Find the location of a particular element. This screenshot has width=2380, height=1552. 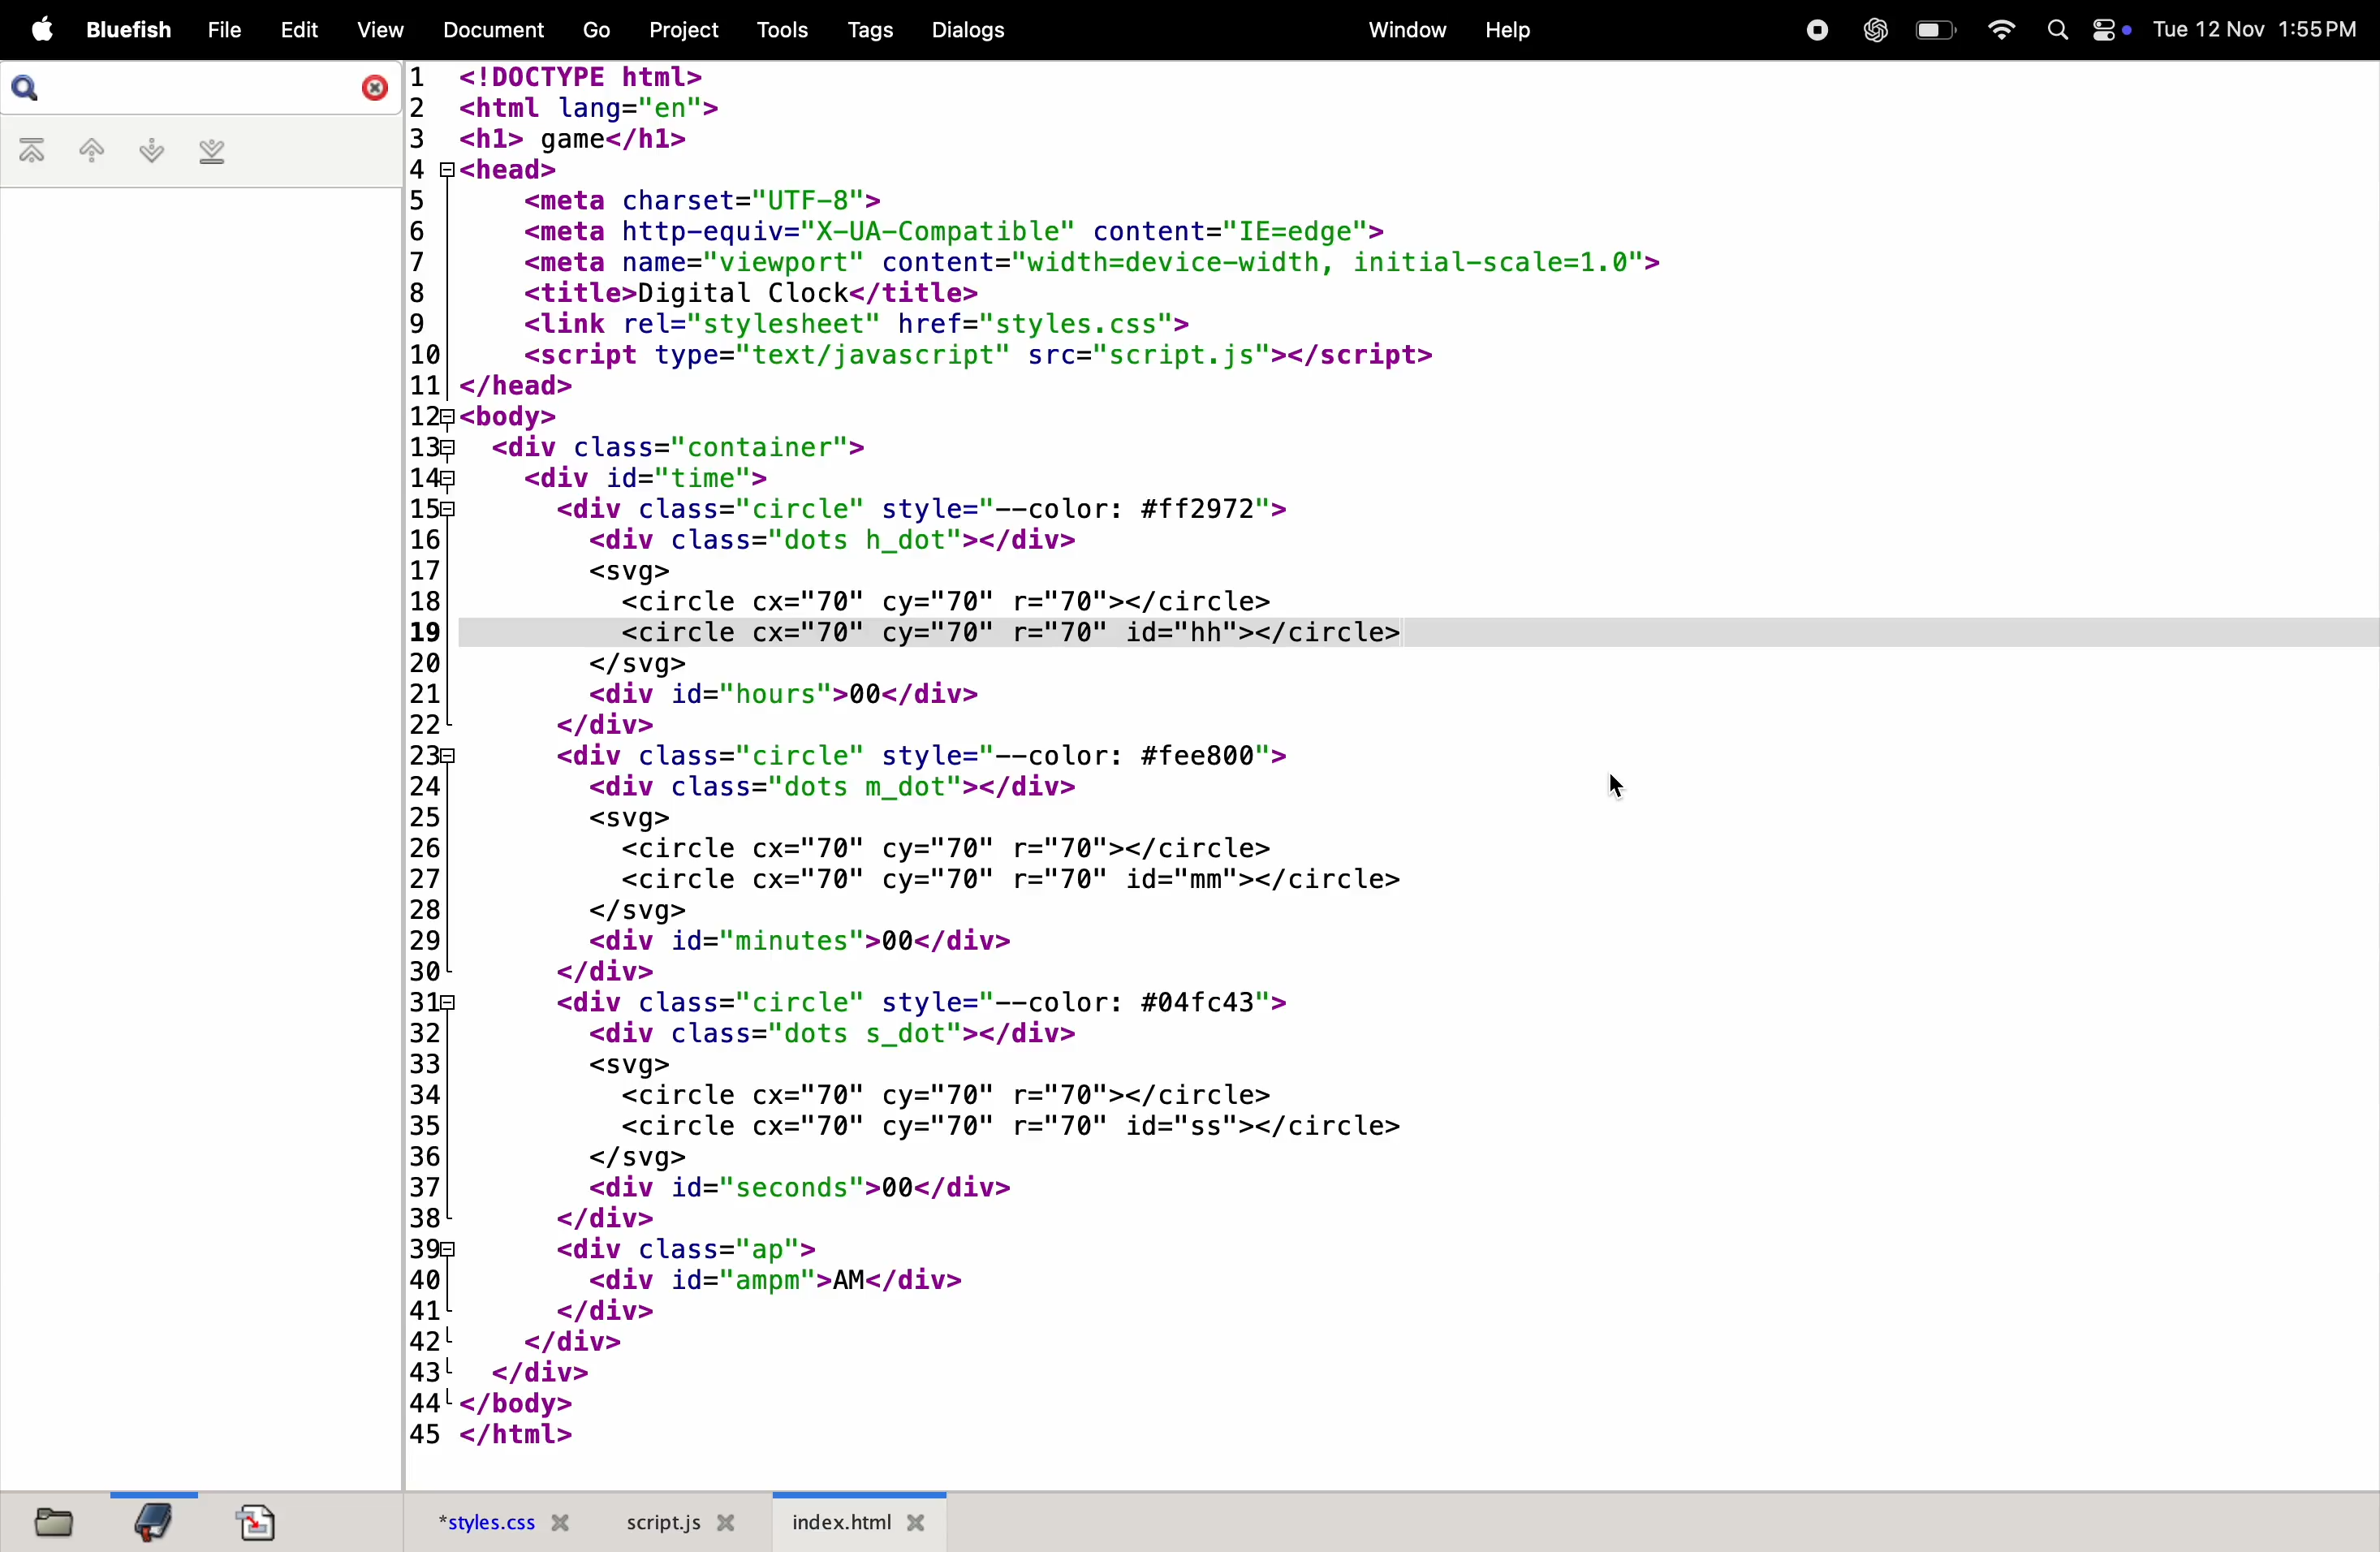

bluefish is located at coordinates (128, 28).